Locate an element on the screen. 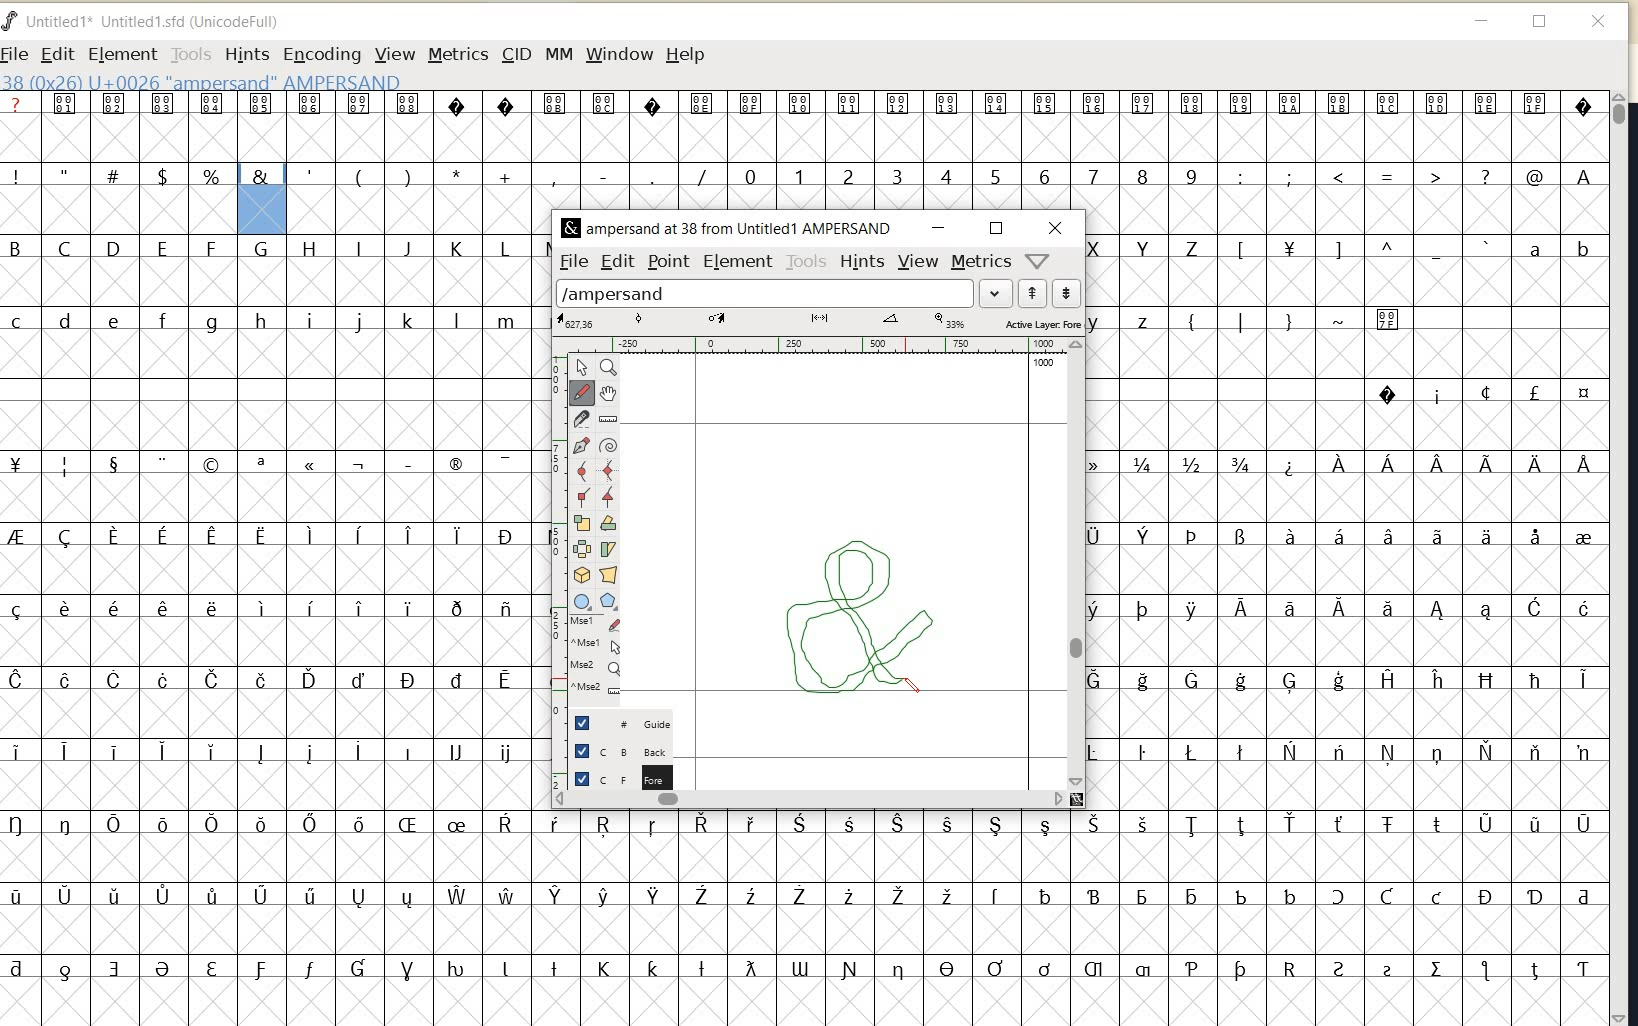  BACKGROUND is located at coordinates (611, 750).